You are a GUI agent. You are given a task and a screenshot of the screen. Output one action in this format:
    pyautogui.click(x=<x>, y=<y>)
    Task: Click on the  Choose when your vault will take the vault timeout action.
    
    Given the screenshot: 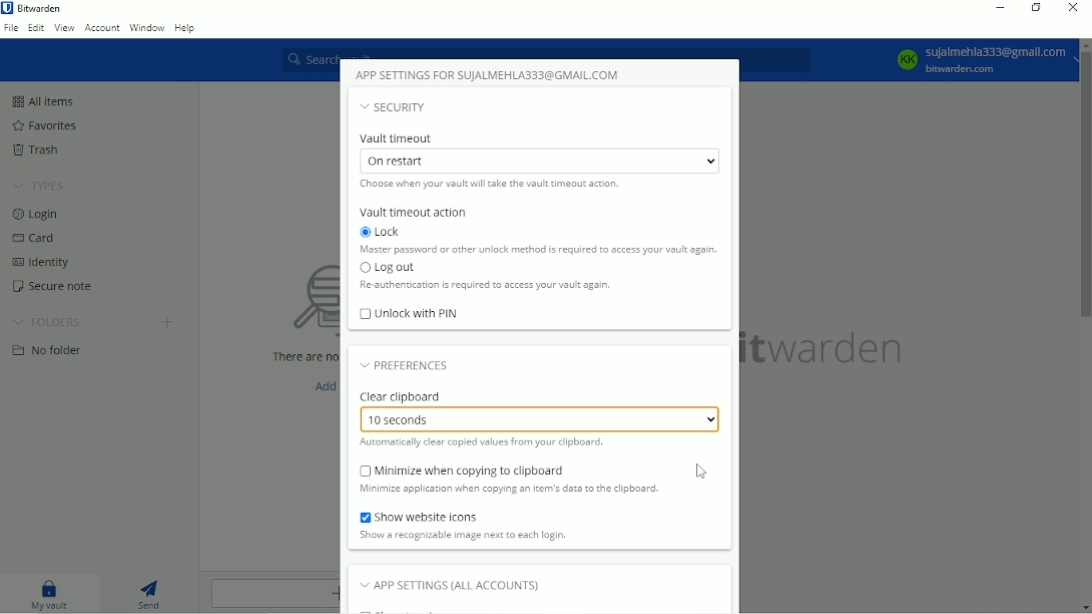 What is the action you would take?
    pyautogui.click(x=487, y=184)
    